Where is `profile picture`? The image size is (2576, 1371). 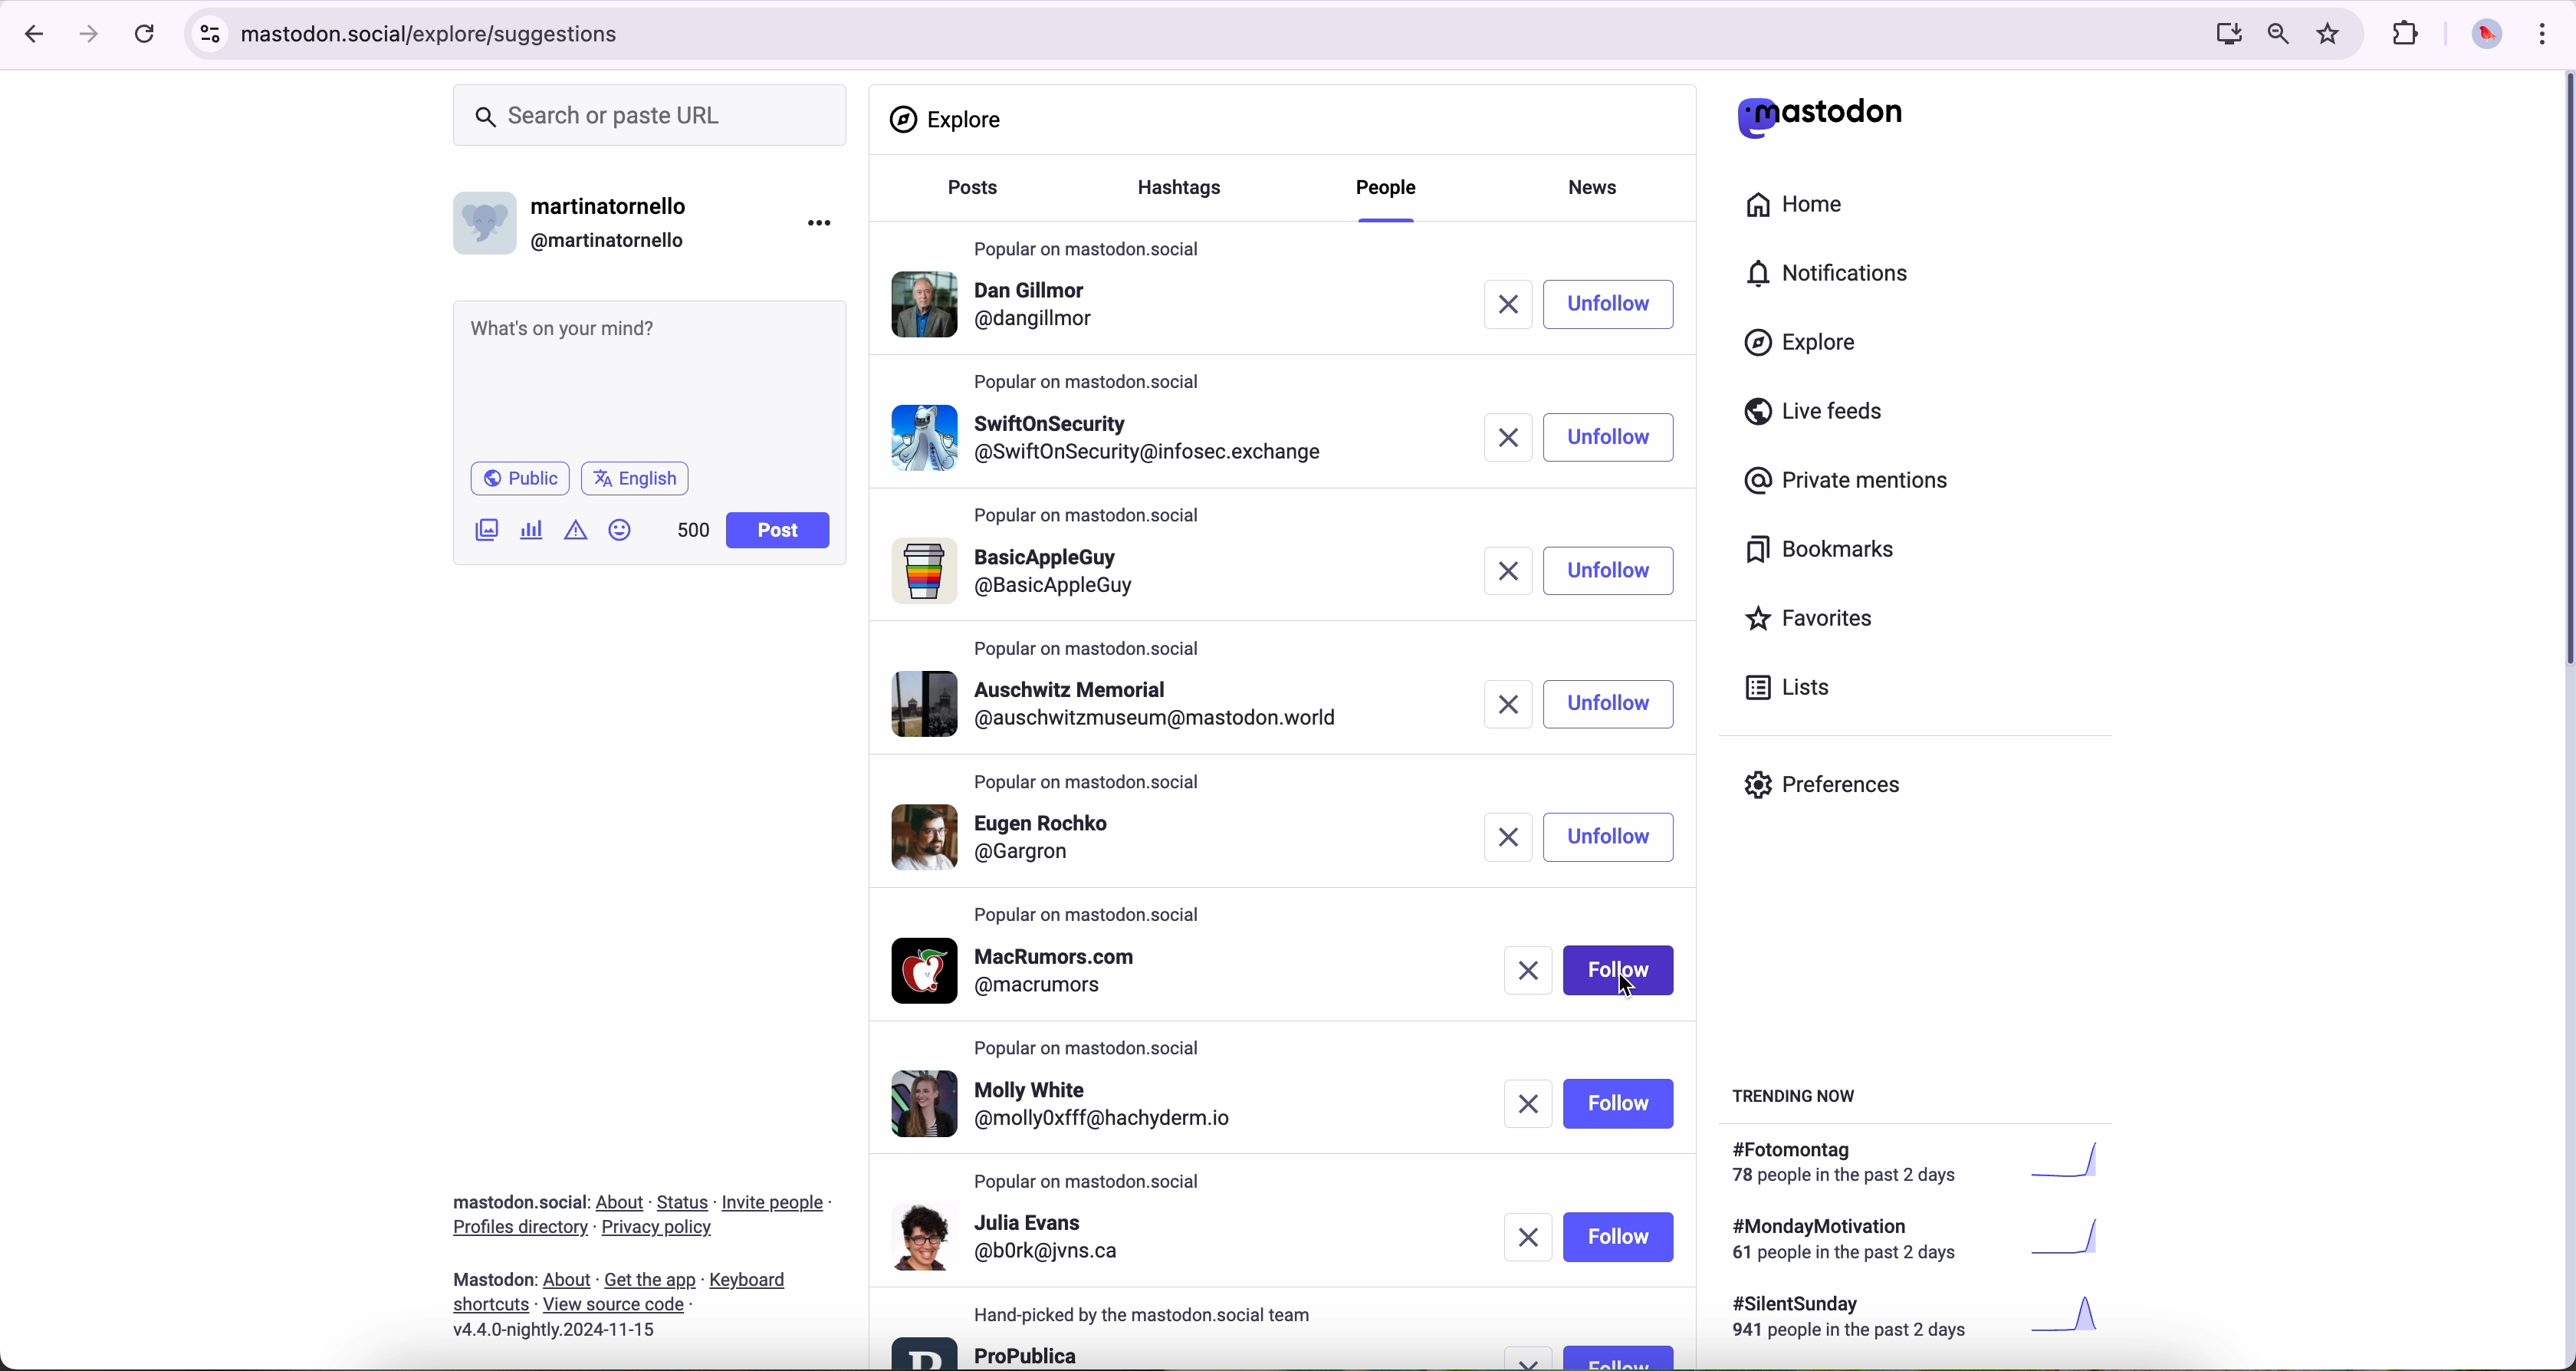 profile picture is located at coordinates (2481, 36).